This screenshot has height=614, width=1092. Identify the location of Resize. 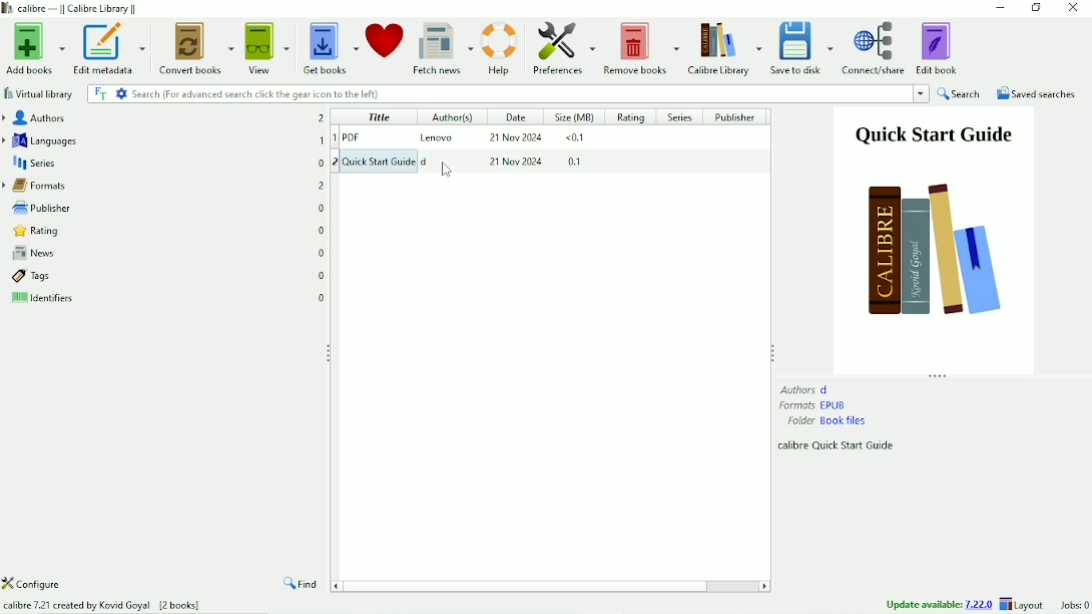
(330, 353).